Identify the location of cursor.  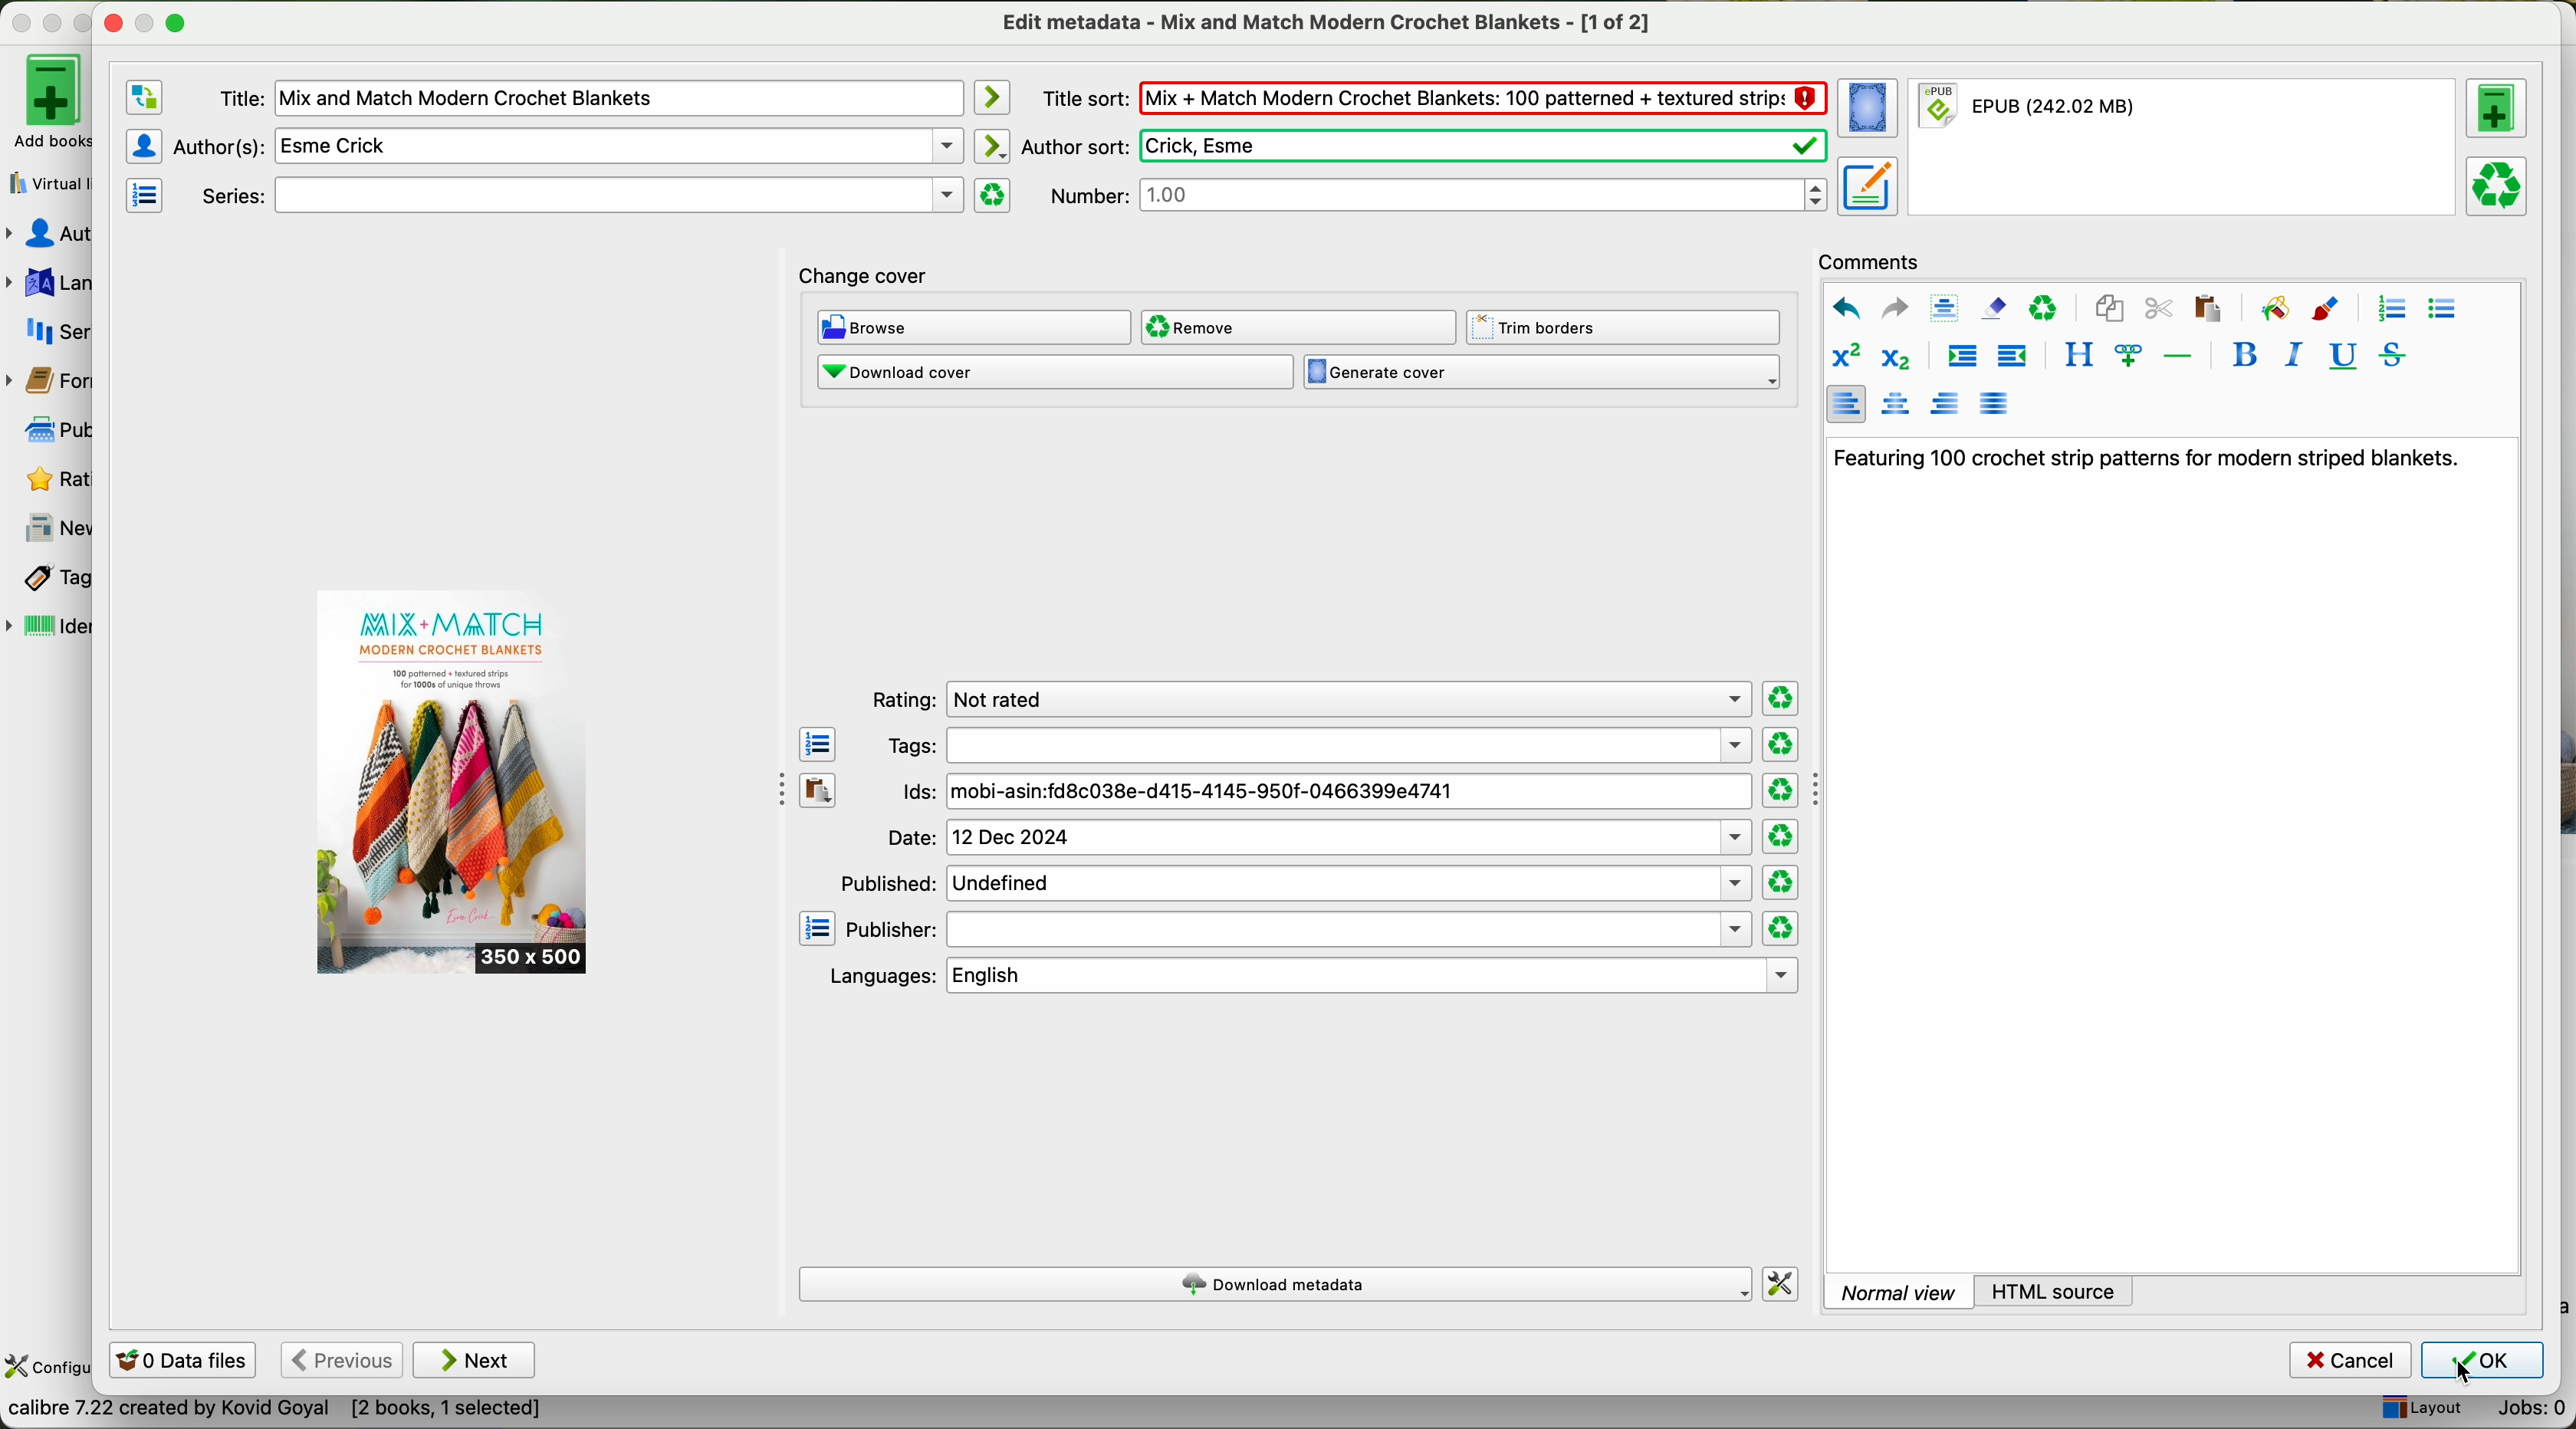
(2465, 1373).